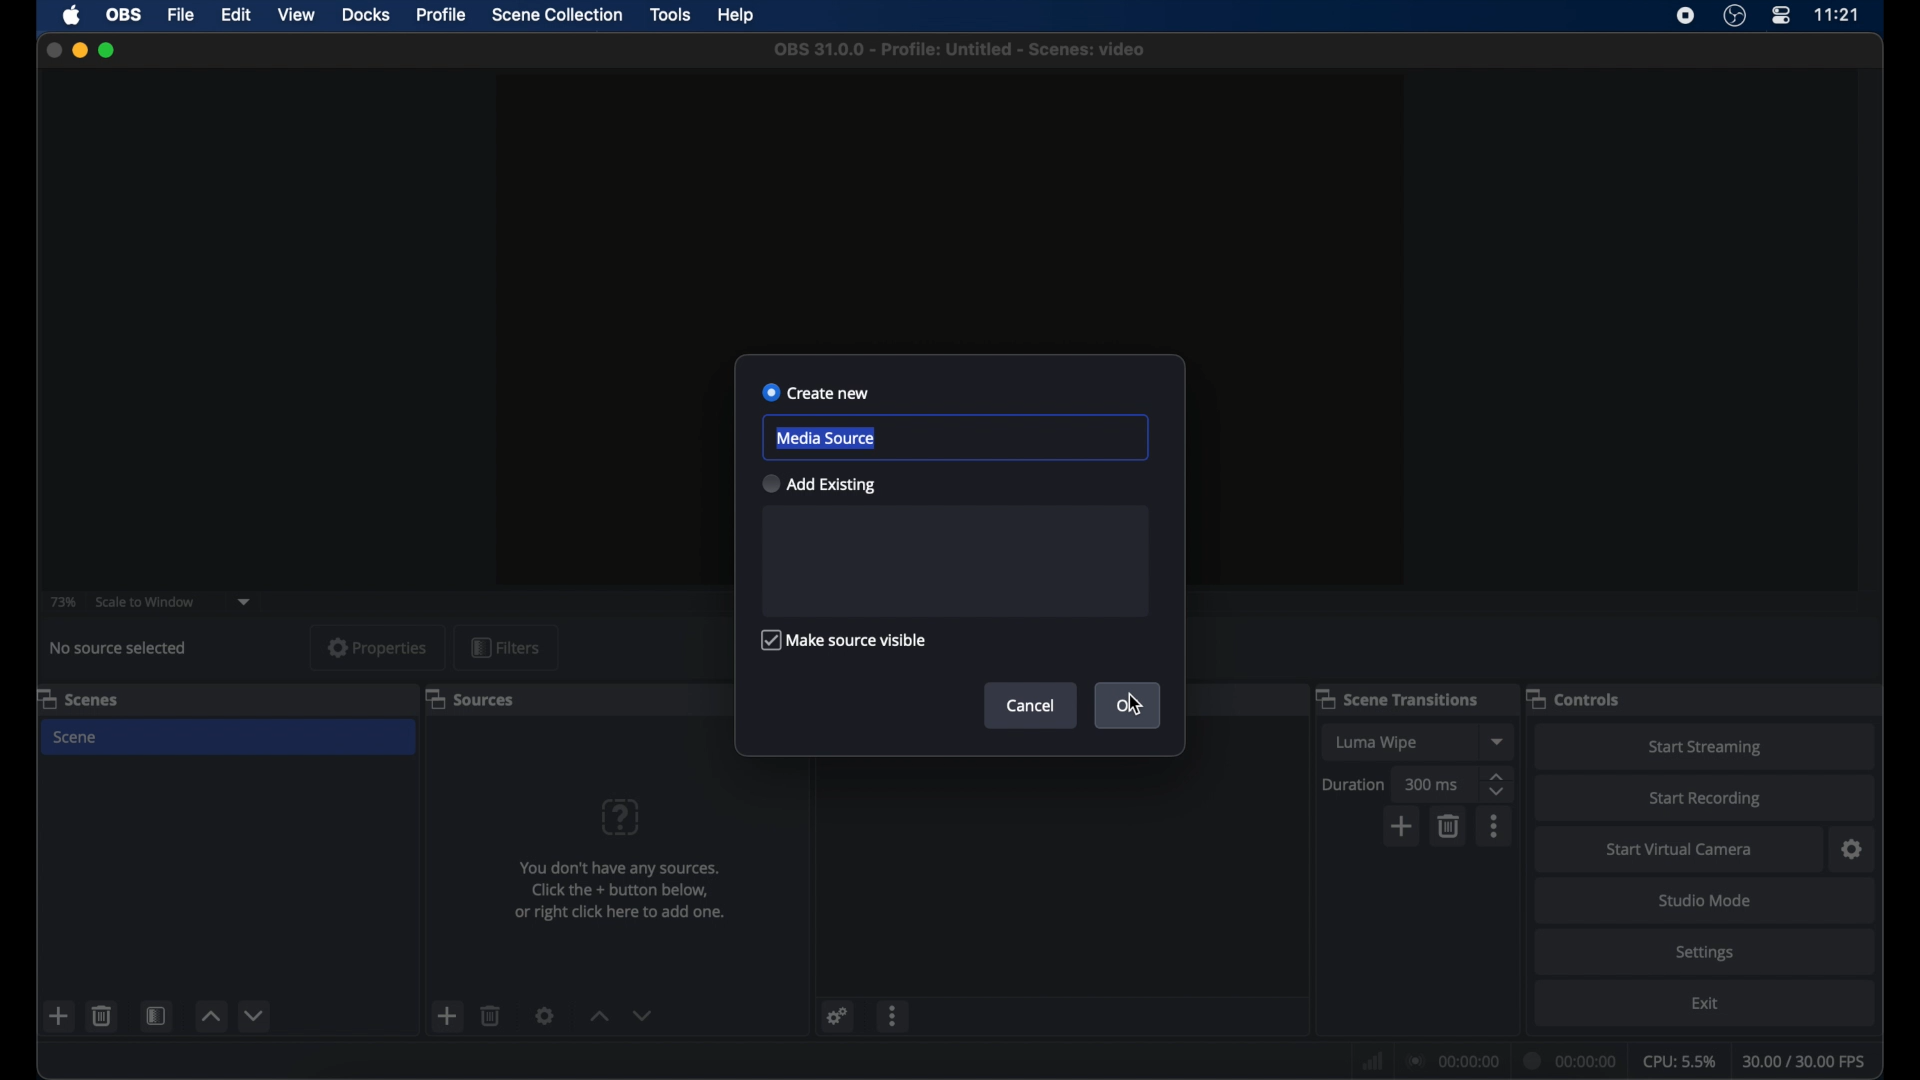  Describe the element at coordinates (158, 1016) in the screenshot. I see `scene filters` at that location.